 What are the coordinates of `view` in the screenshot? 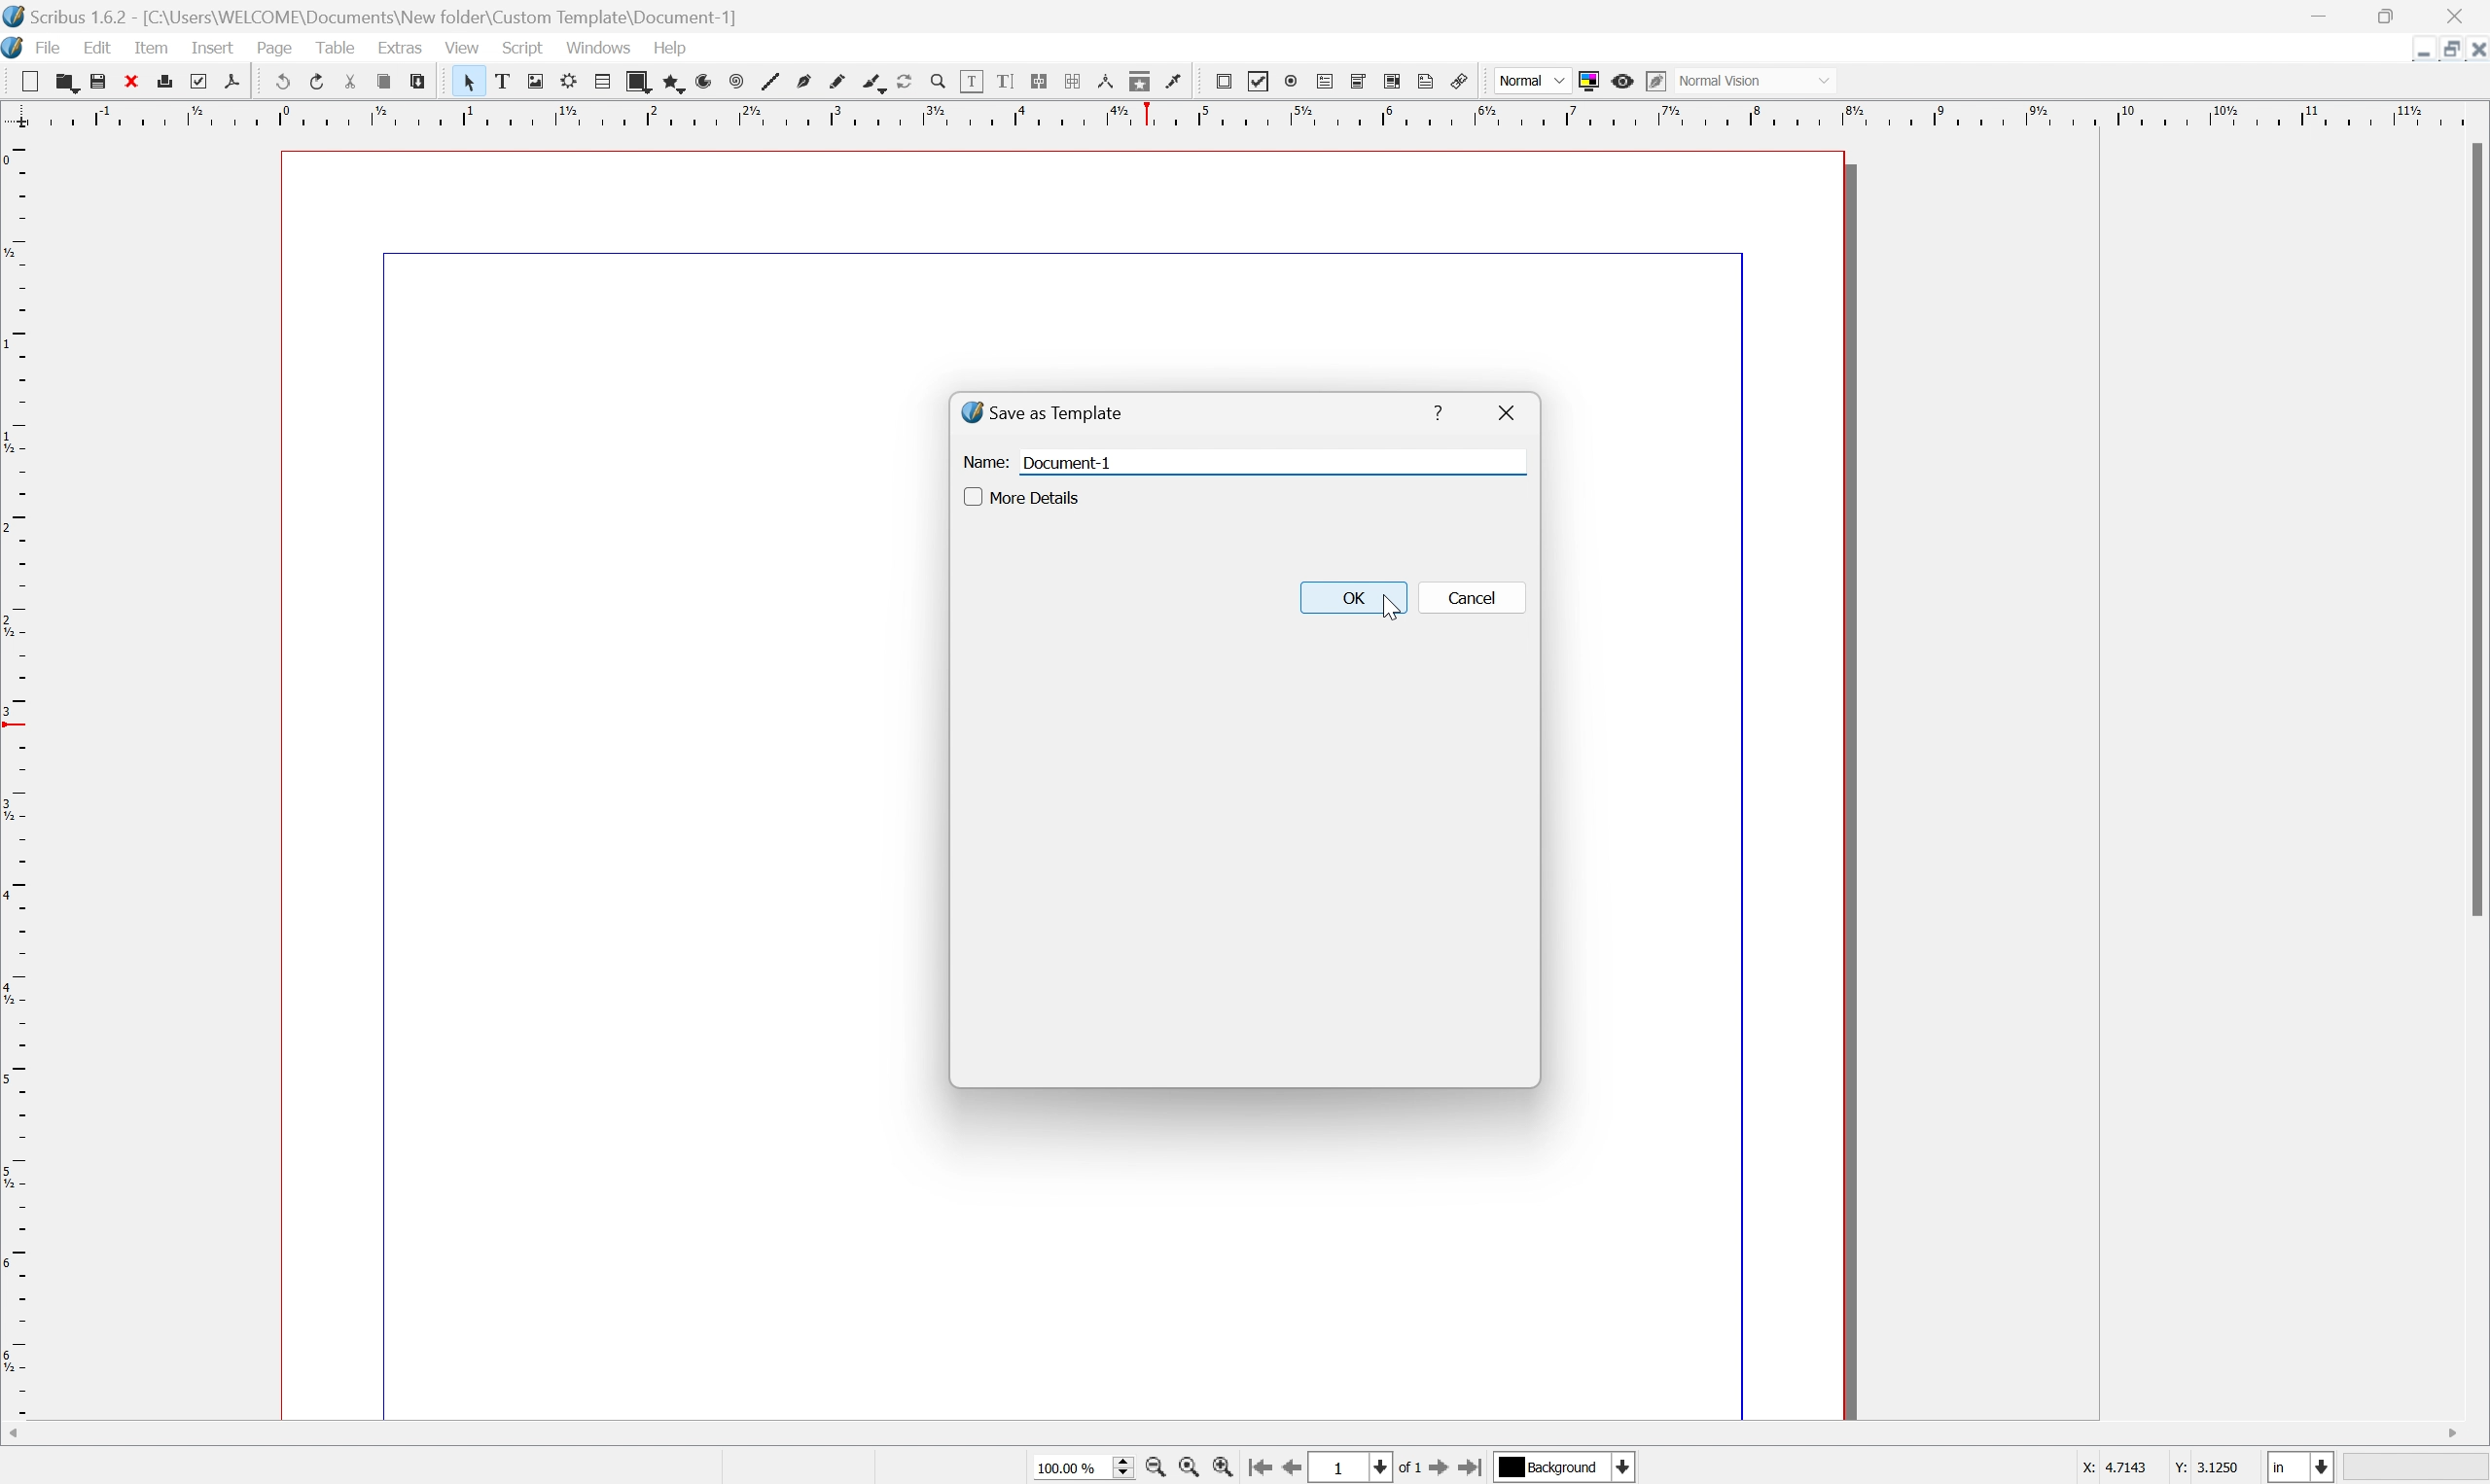 It's located at (466, 46).